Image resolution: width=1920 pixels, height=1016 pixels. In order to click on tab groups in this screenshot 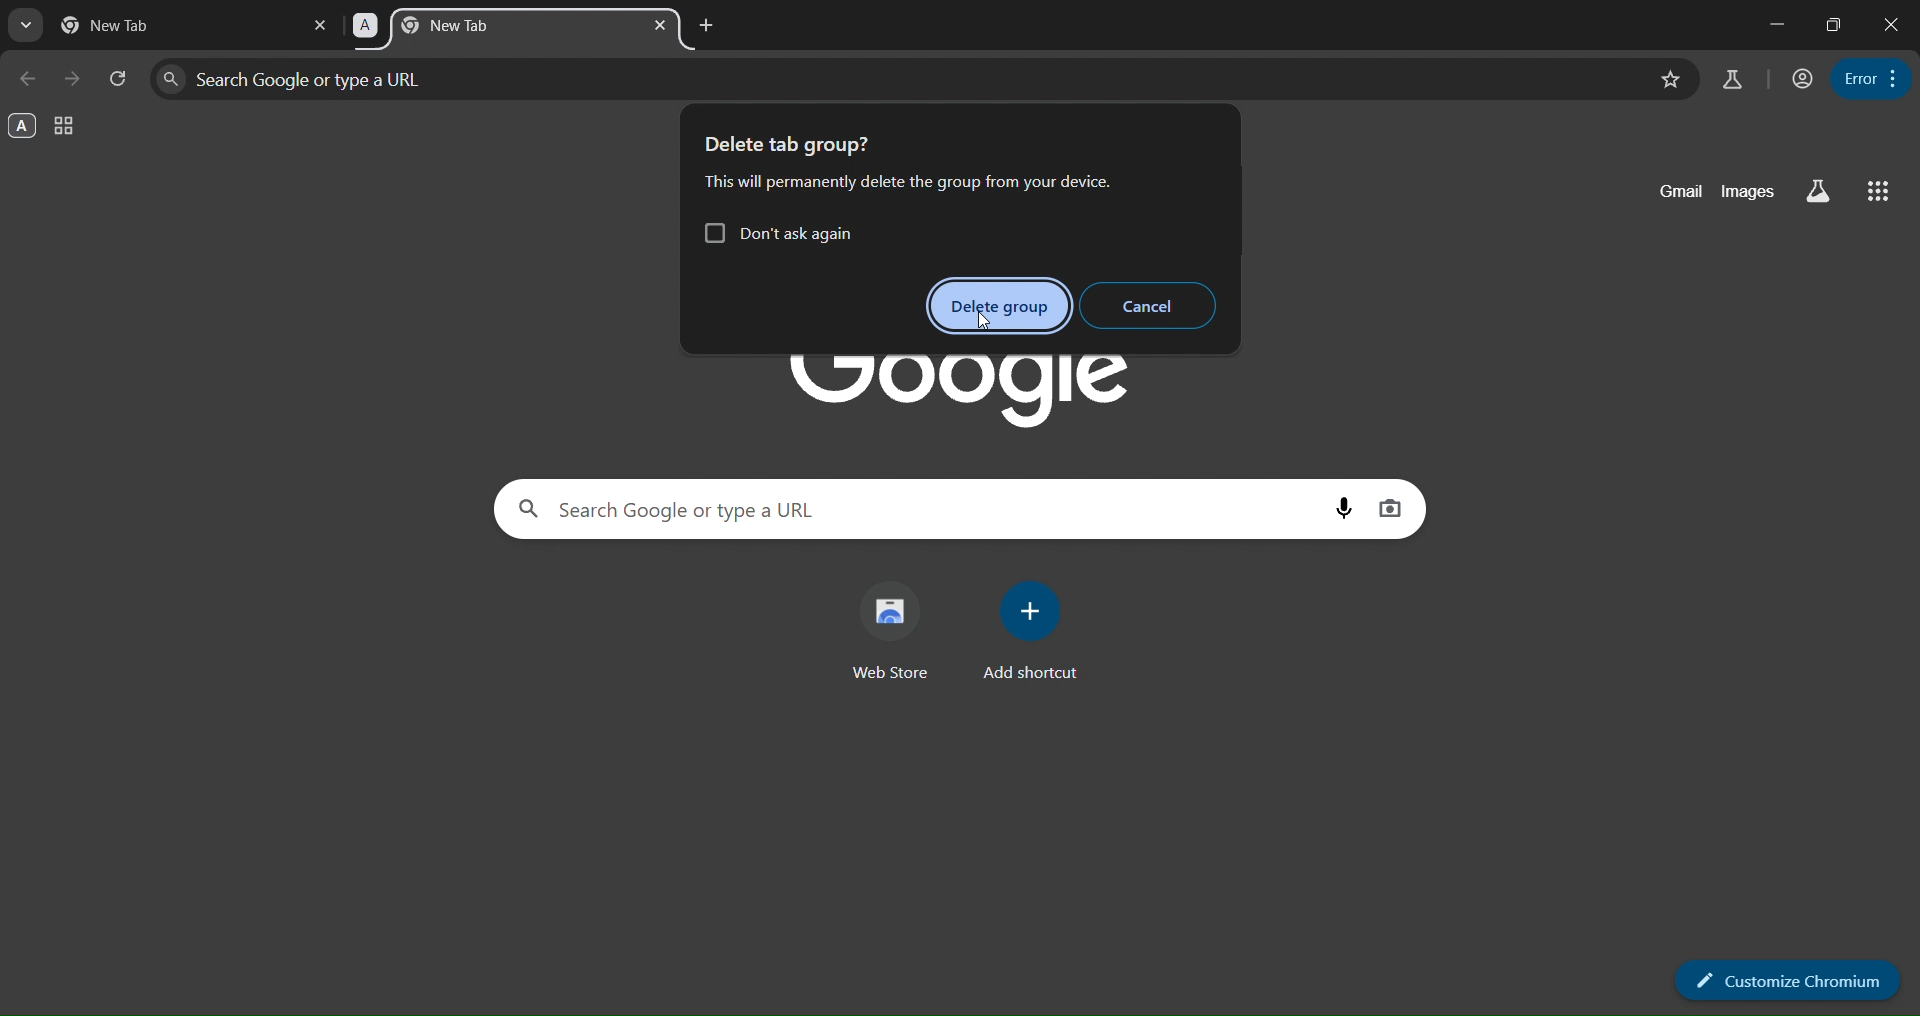, I will do `click(65, 122)`.